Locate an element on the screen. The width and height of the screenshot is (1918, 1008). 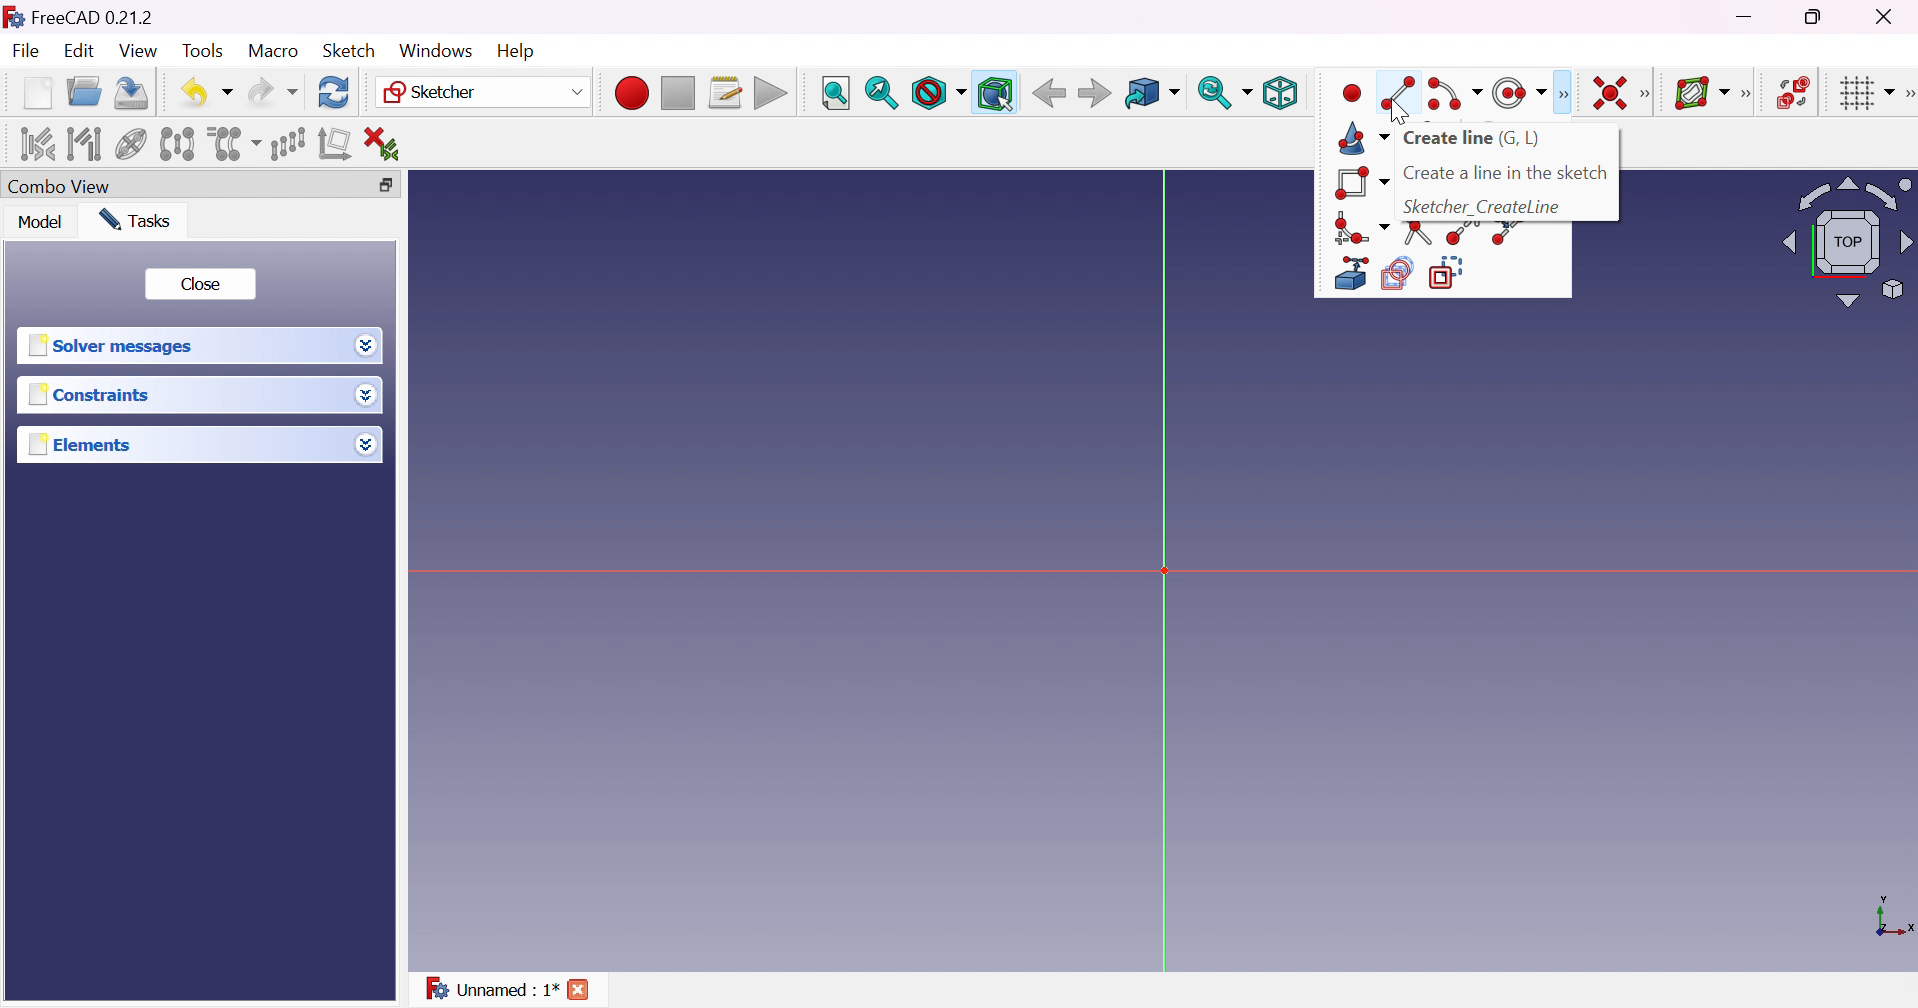
Remove axes alignment is located at coordinates (335, 146).